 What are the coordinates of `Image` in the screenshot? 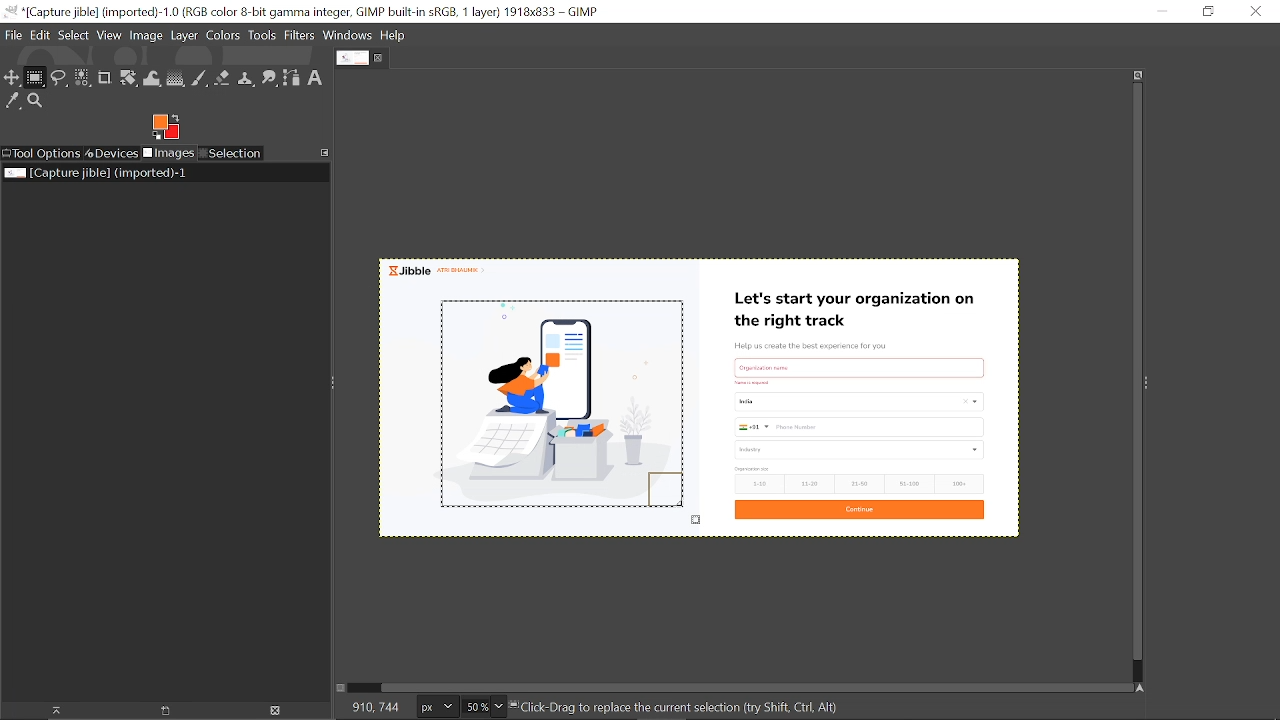 It's located at (146, 37).